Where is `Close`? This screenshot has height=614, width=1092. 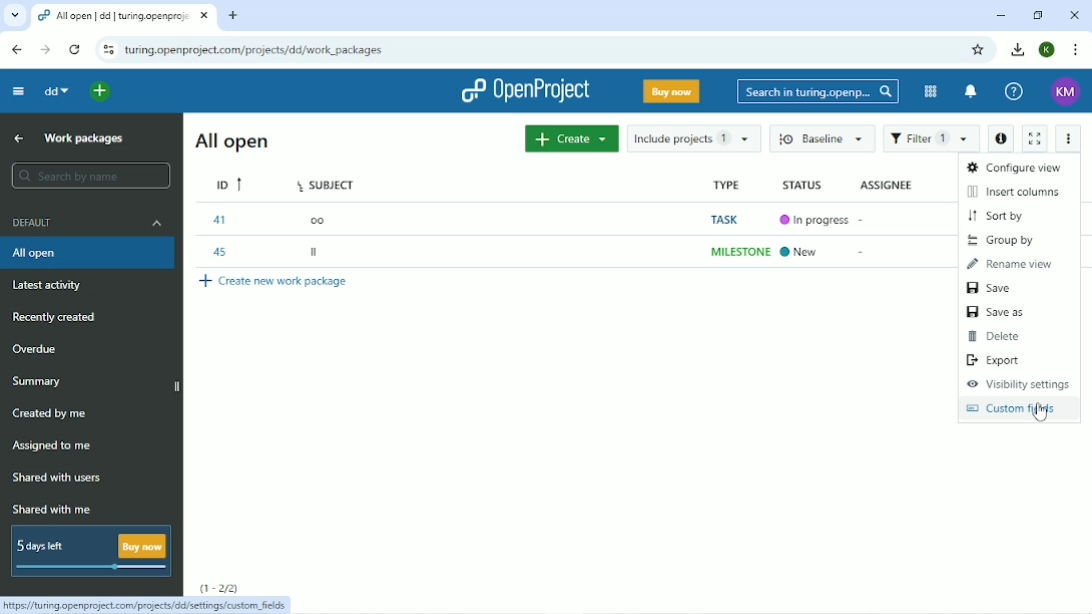 Close is located at coordinates (1074, 15).